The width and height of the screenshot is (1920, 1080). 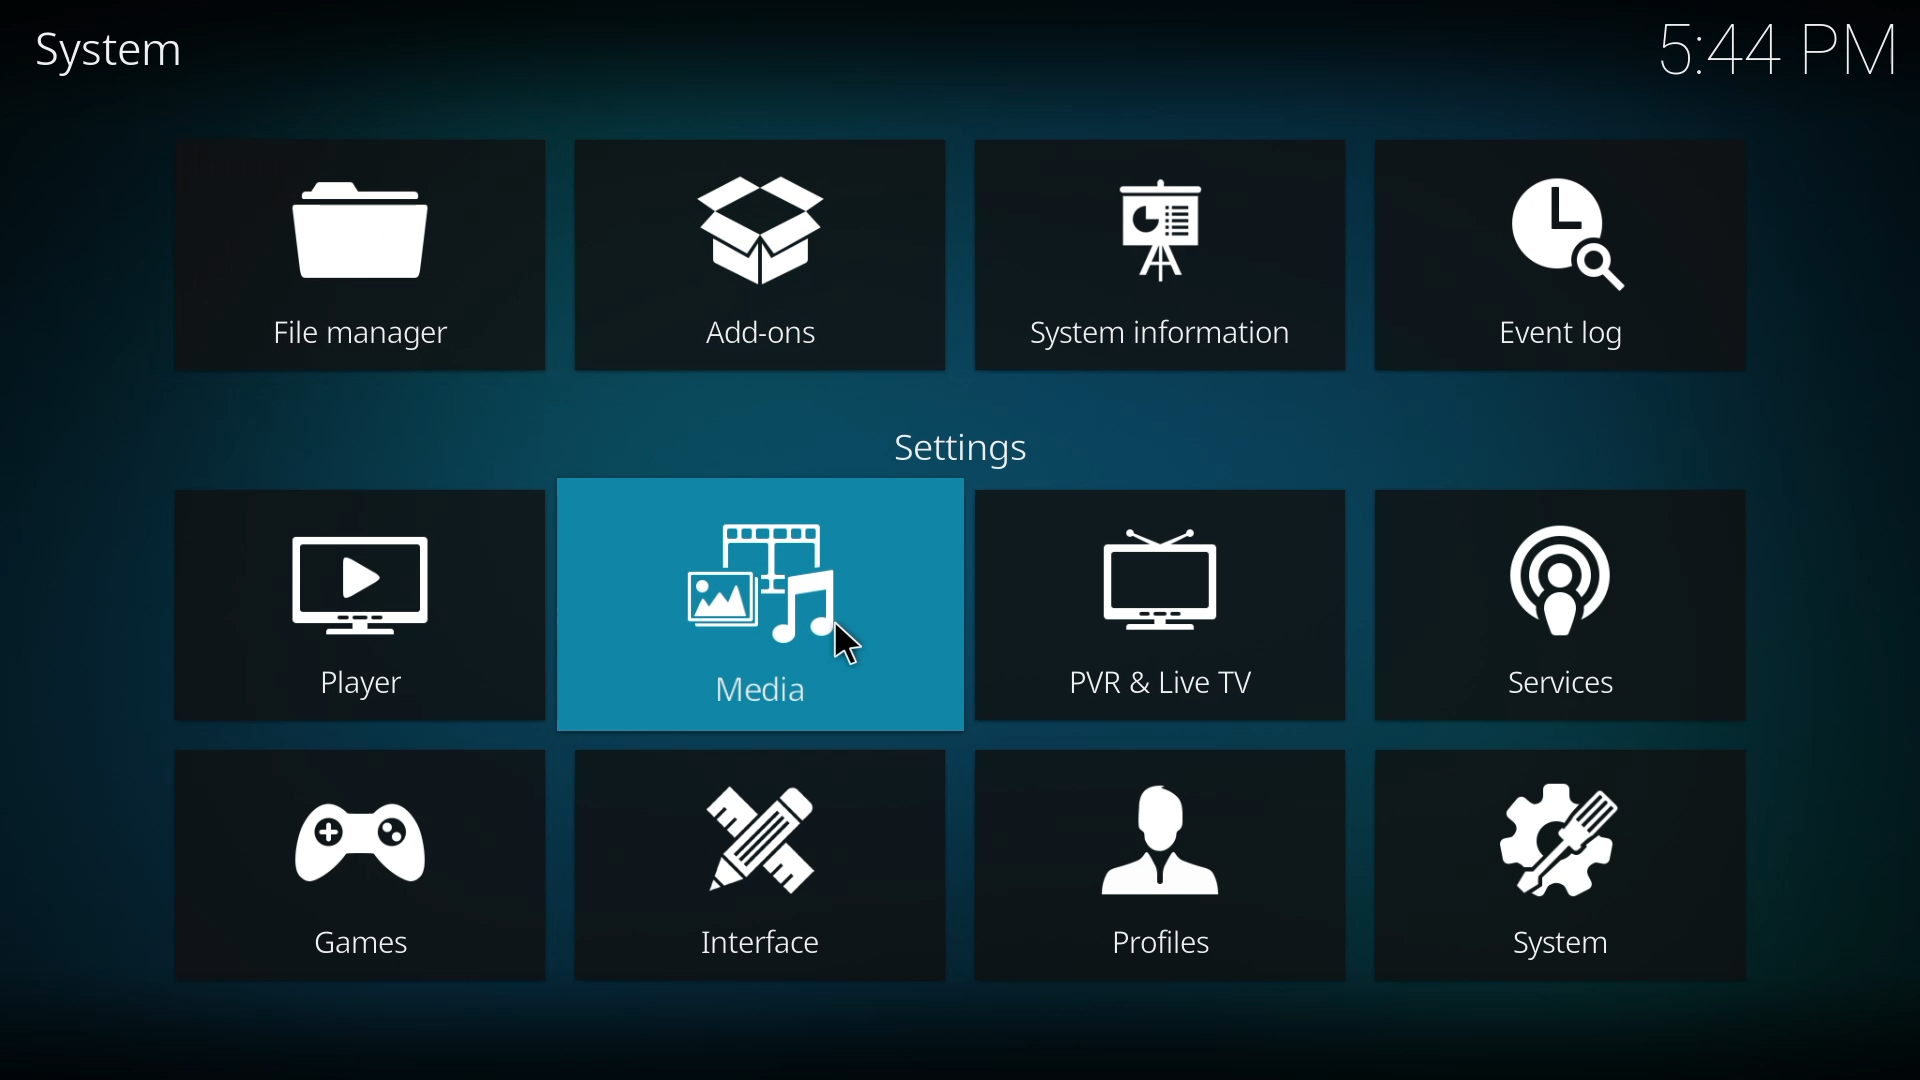 I want to click on Add-ons, so click(x=745, y=336).